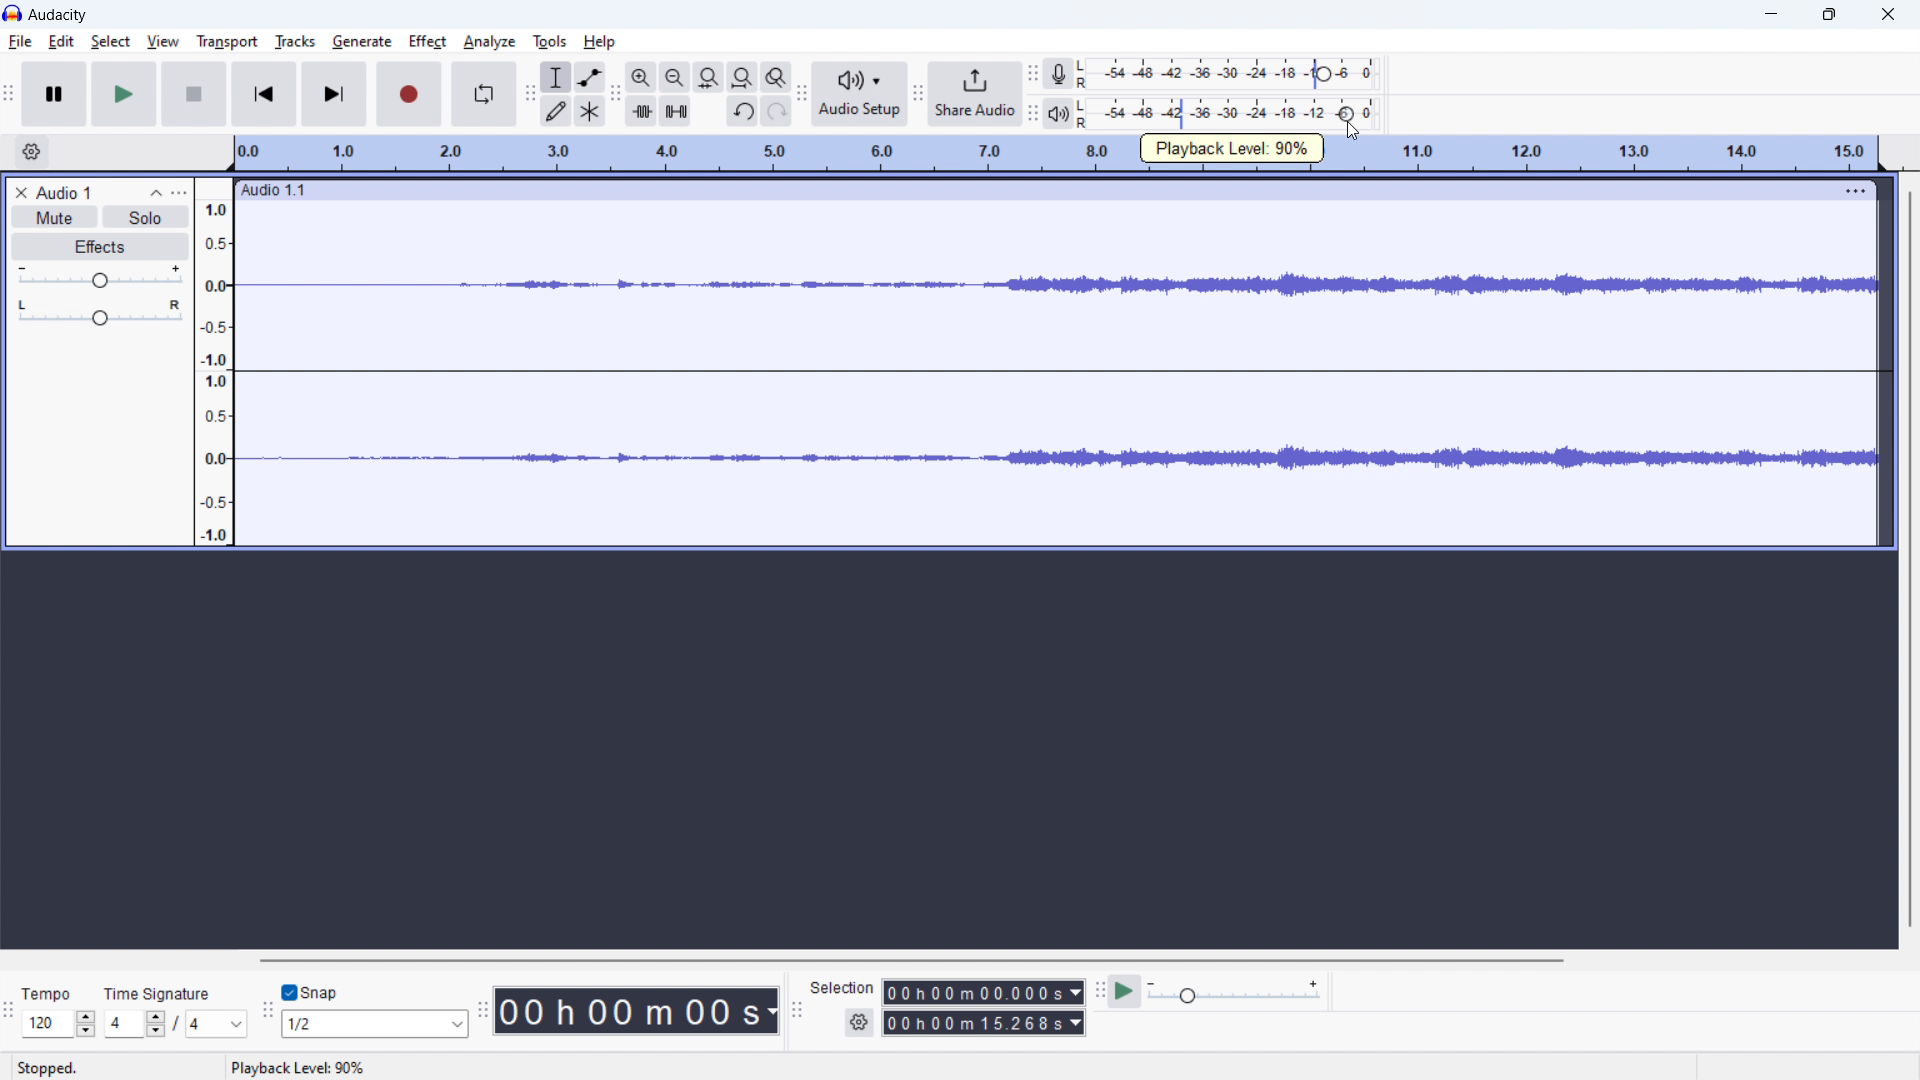 The image size is (1920, 1080). Describe the element at coordinates (99, 312) in the screenshot. I see `pan: center` at that location.